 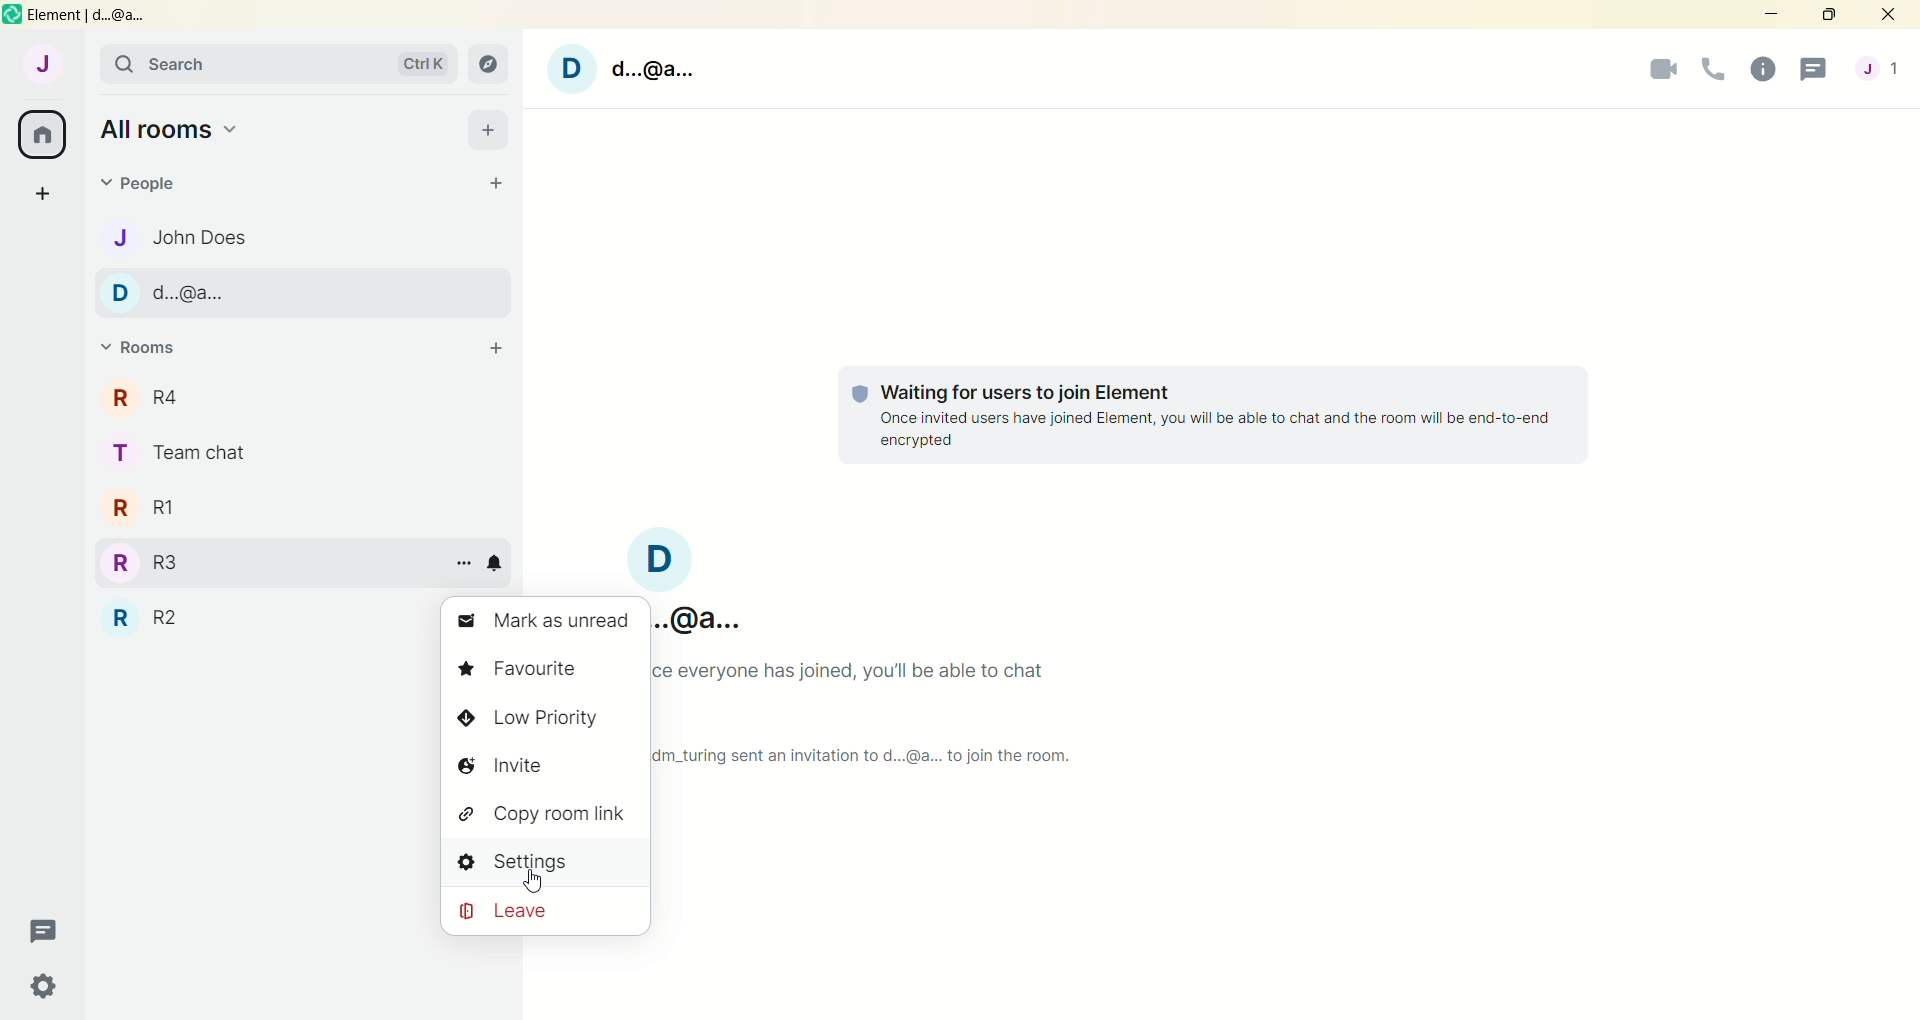 What do you see at coordinates (488, 132) in the screenshot?
I see `add` at bounding box center [488, 132].